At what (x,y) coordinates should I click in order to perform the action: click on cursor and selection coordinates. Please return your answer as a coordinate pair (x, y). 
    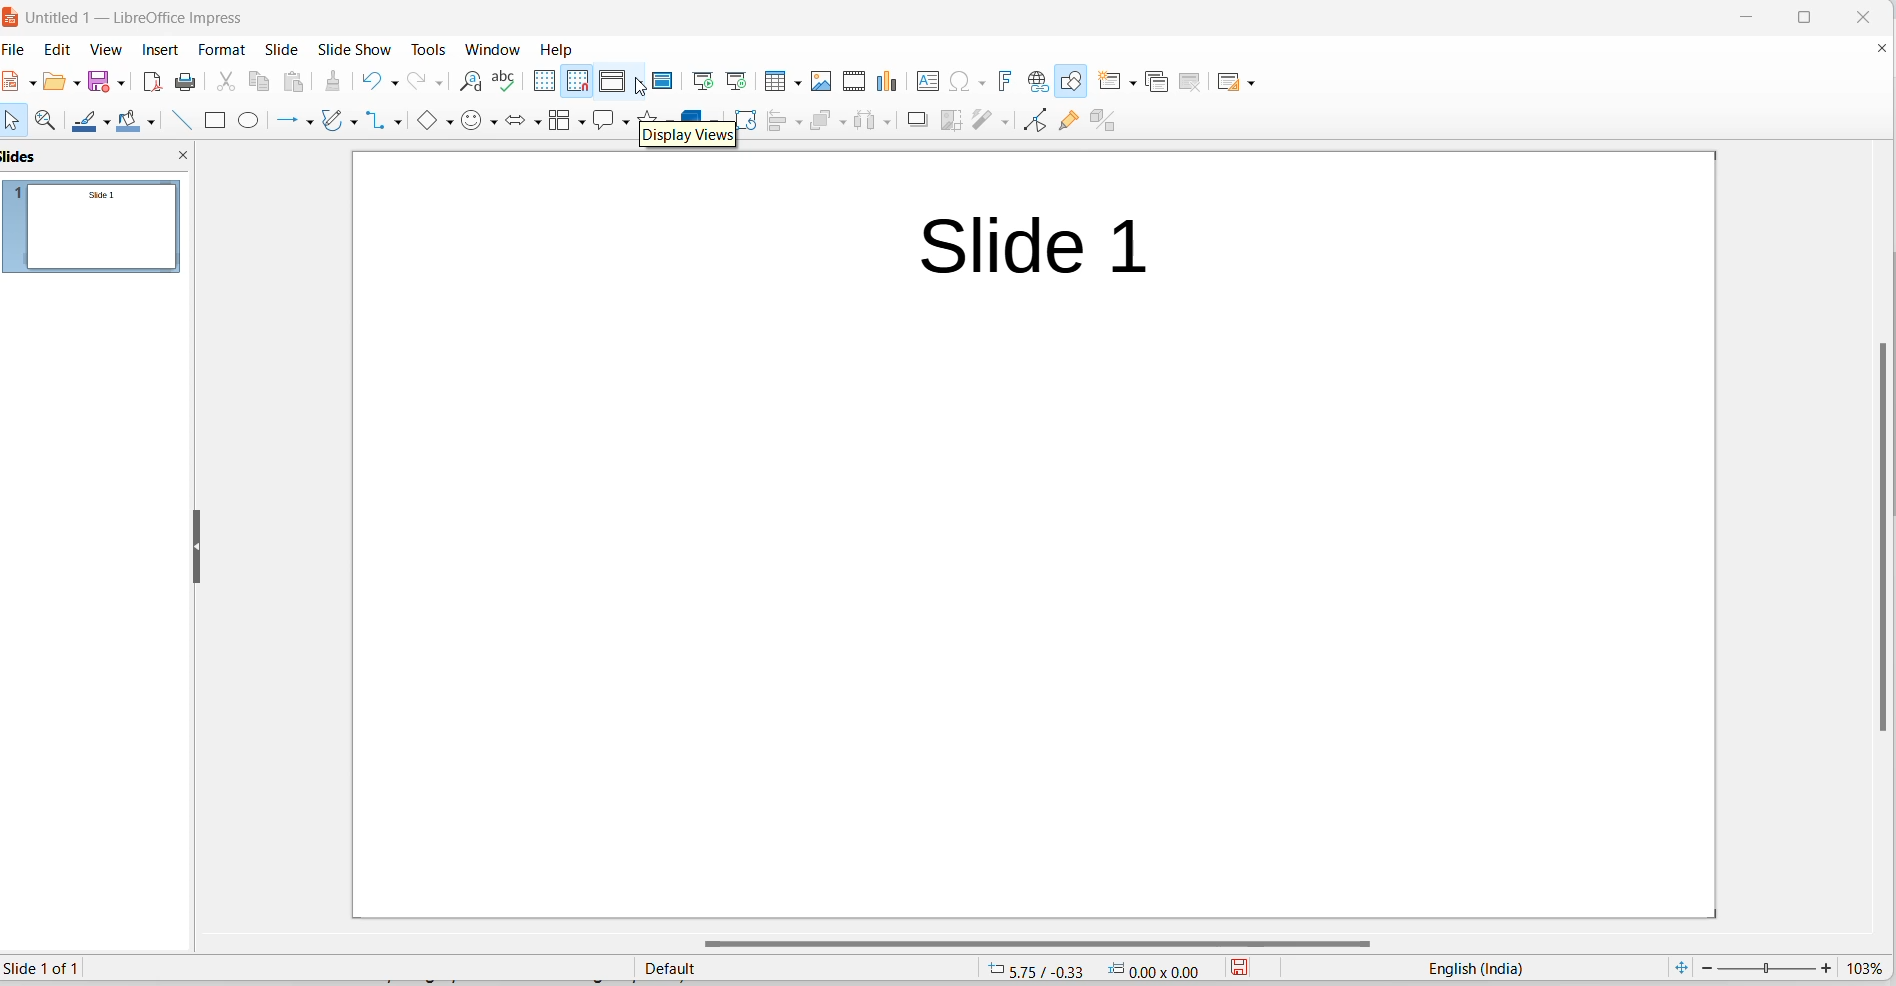
    Looking at the image, I should click on (1100, 968).